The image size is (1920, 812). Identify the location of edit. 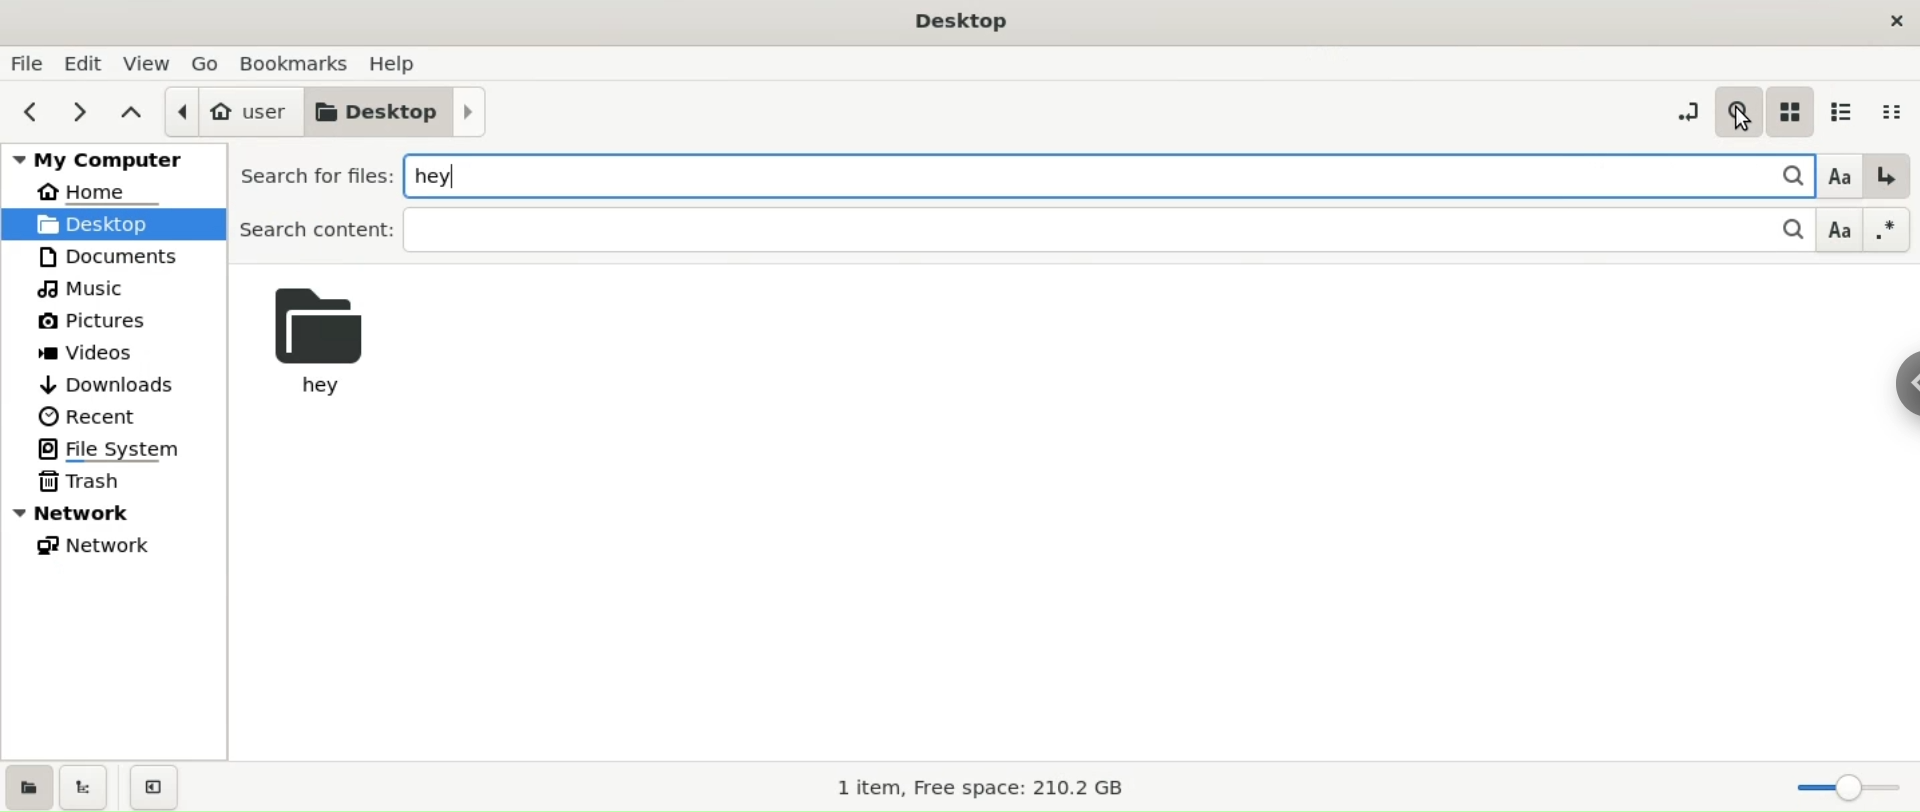
(84, 63).